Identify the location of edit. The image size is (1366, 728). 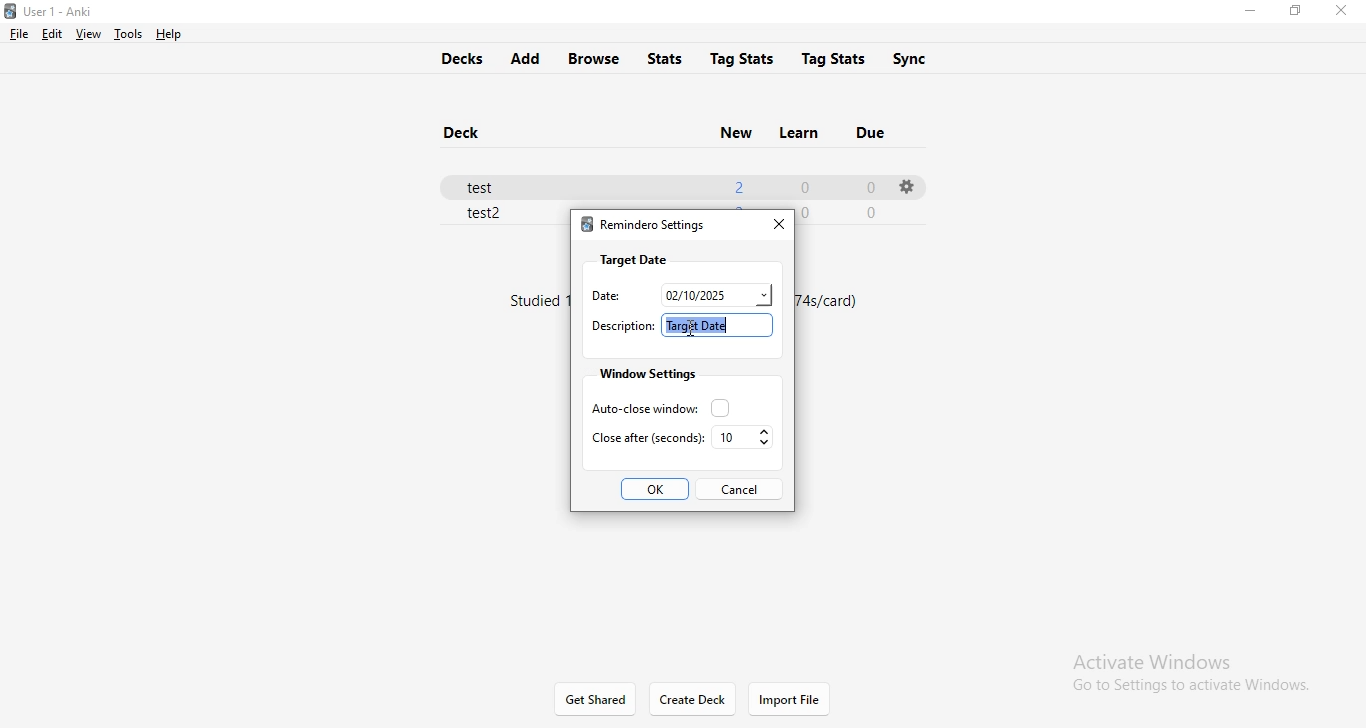
(50, 33).